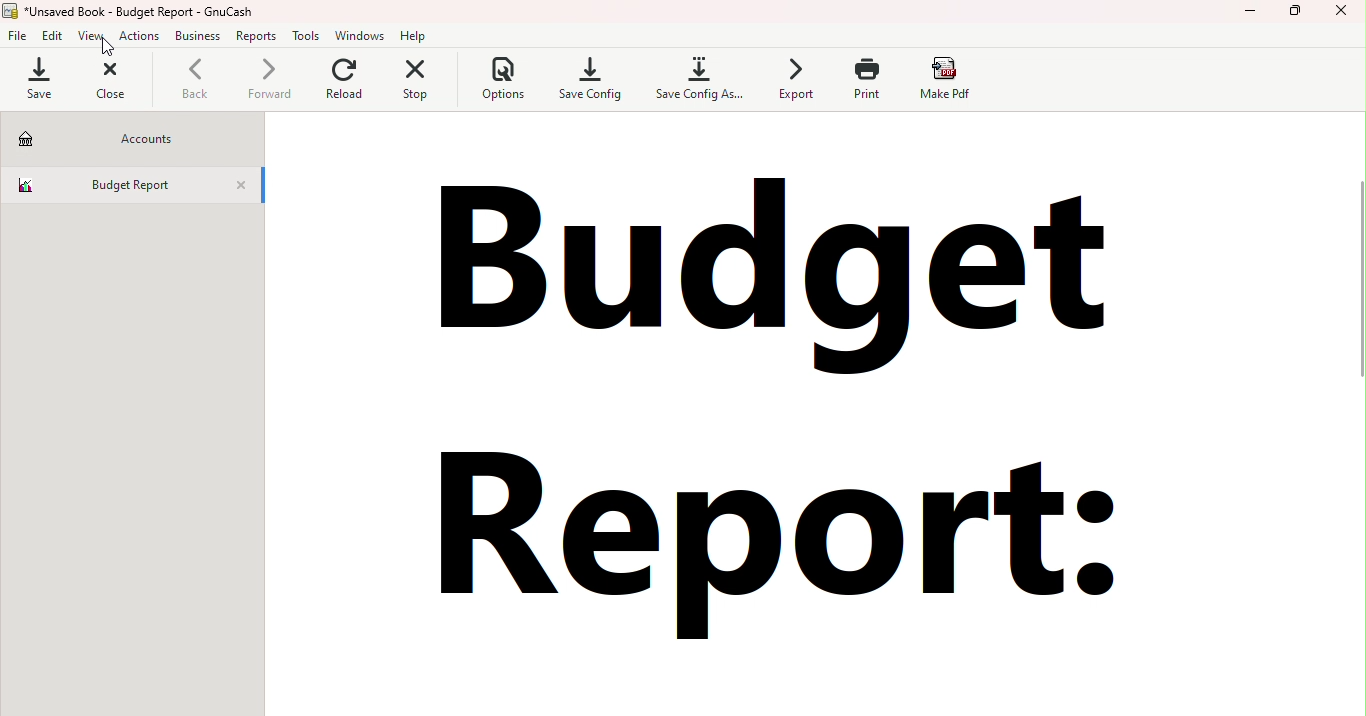 This screenshot has width=1366, height=716. Describe the element at coordinates (863, 80) in the screenshot. I see `Print` at that location.